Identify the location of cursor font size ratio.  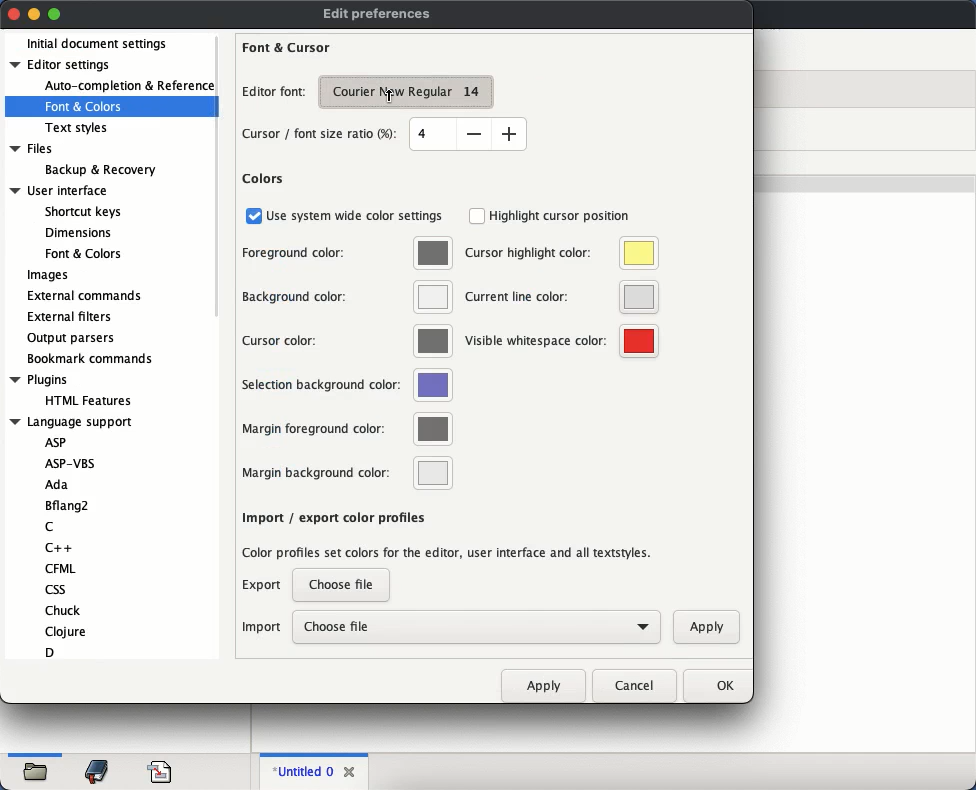
(322, 136).